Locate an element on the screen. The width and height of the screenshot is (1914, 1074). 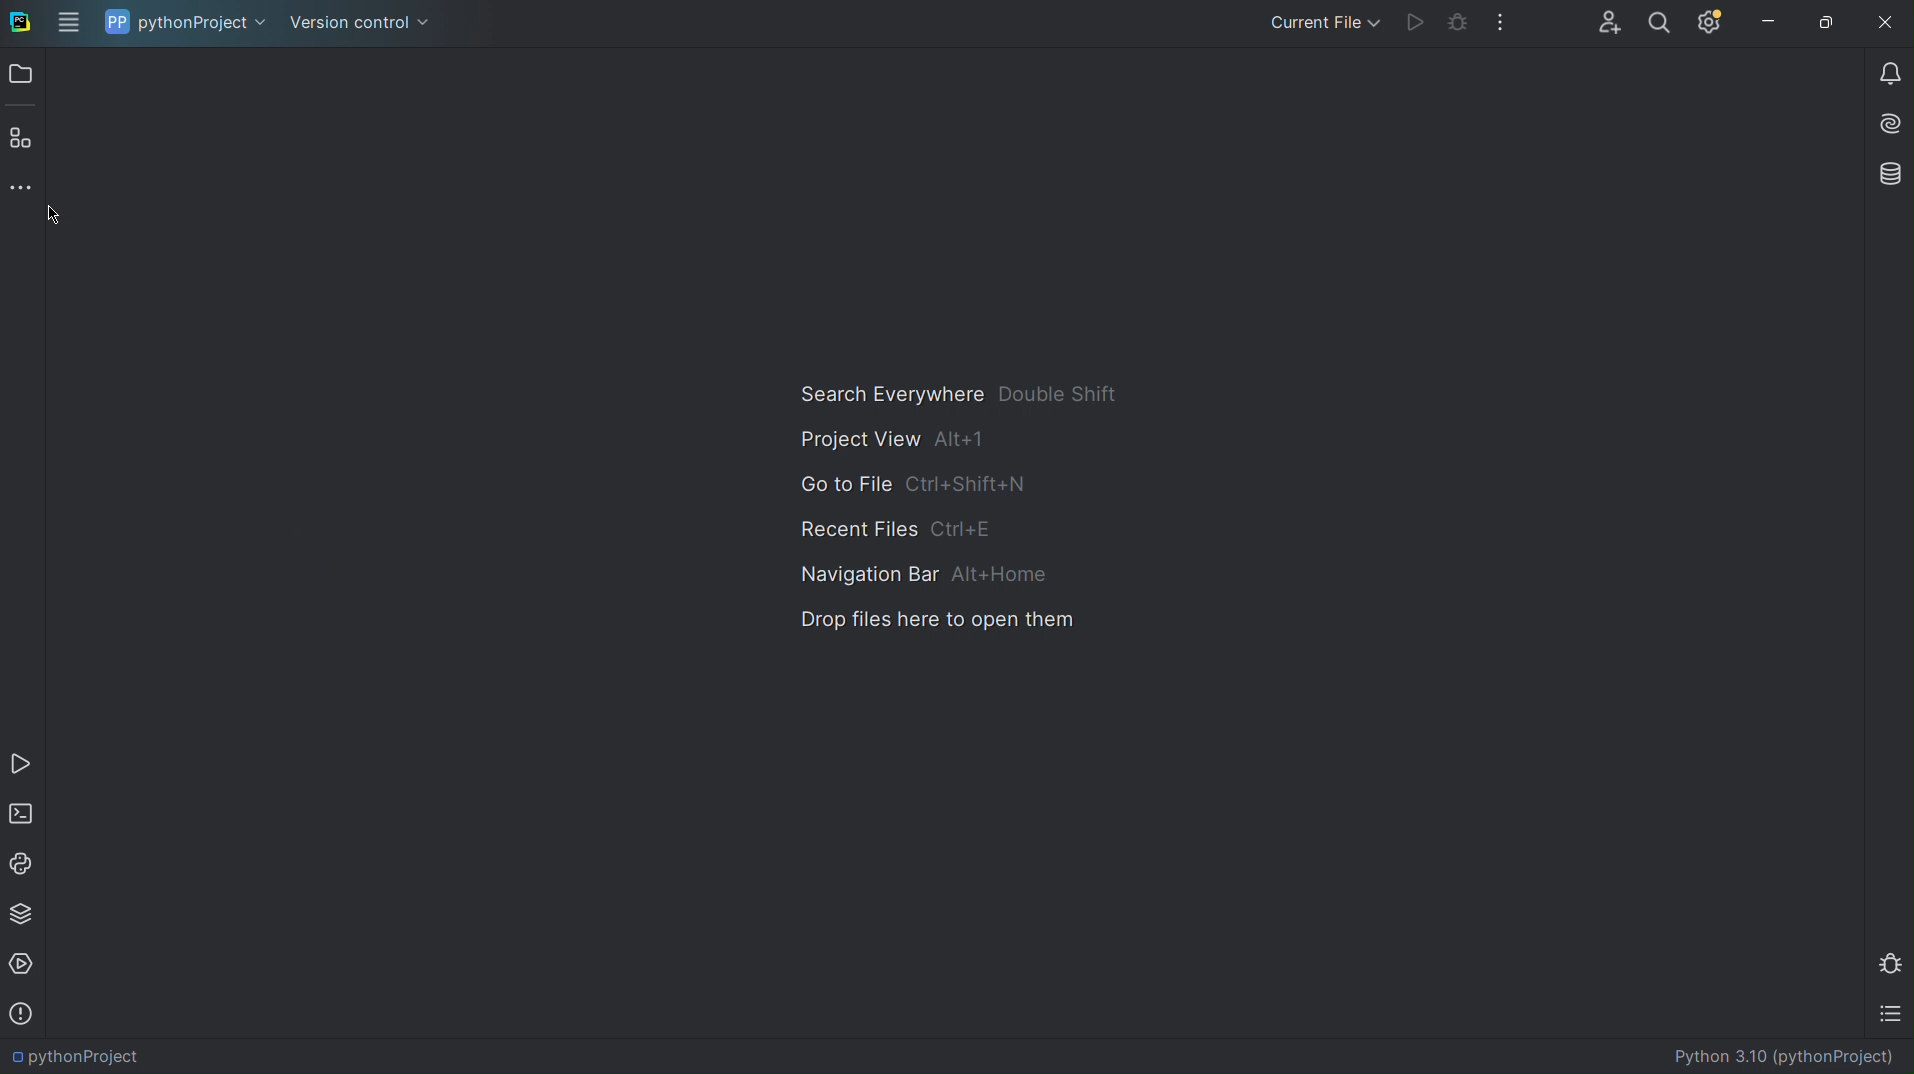
Minimize is located at coordinates (1770, 24).